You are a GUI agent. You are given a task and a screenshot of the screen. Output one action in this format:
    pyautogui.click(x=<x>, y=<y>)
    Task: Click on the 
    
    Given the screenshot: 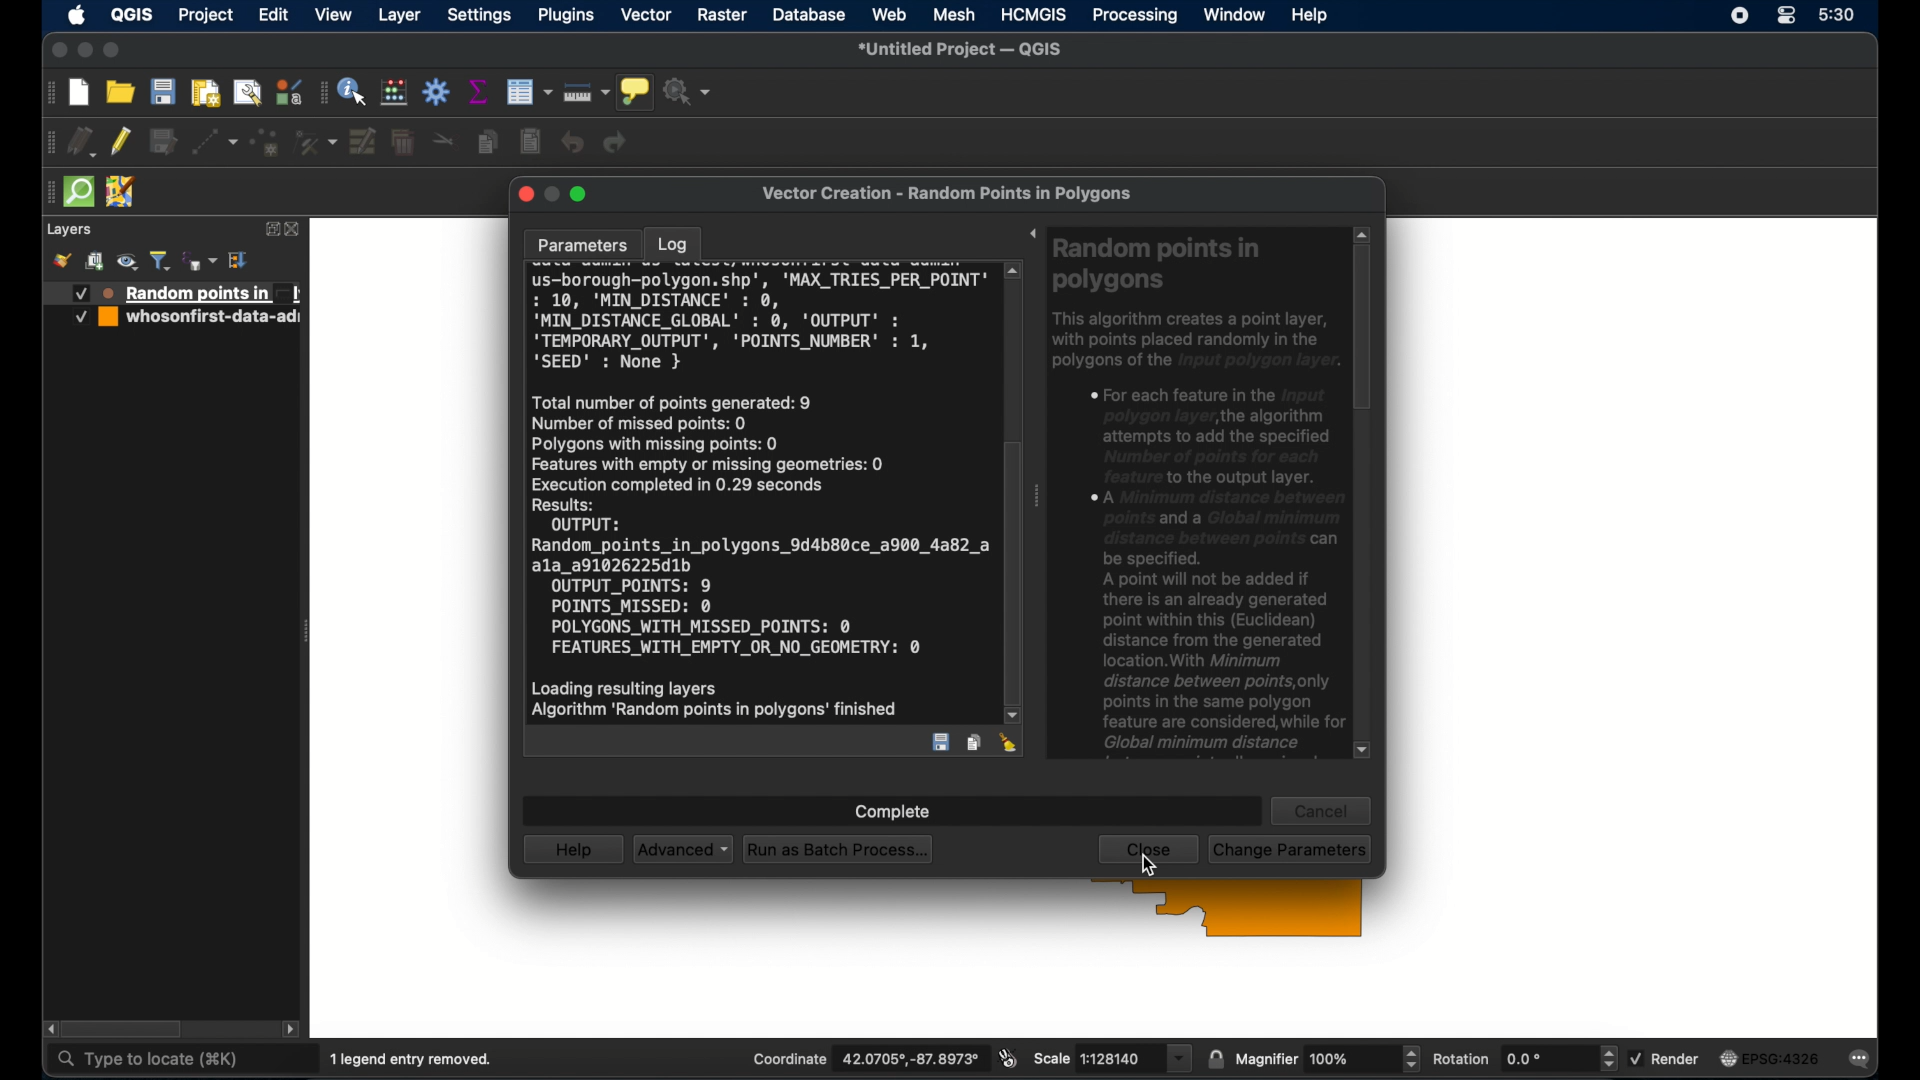 What is the action you would take?
    pyautogui.click(x=1194, y=496)
    